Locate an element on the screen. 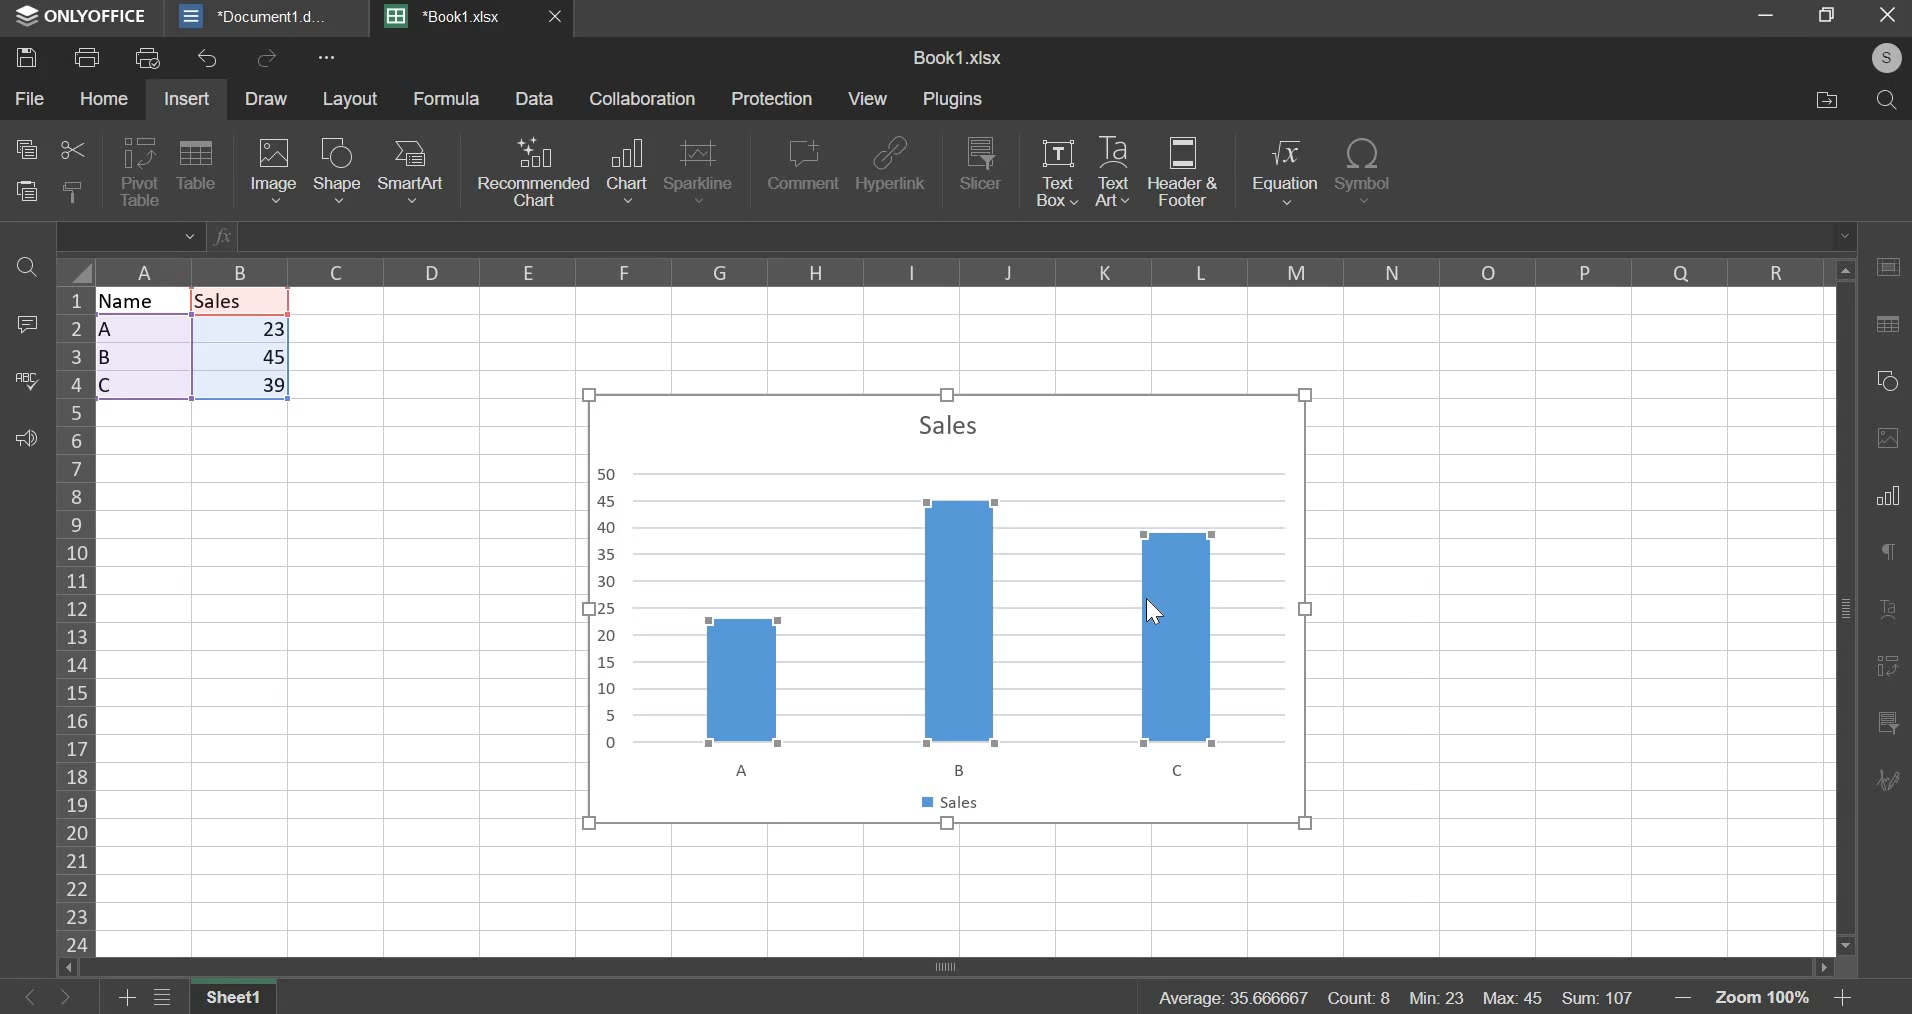  plugins is located at coordinates (959, 98).